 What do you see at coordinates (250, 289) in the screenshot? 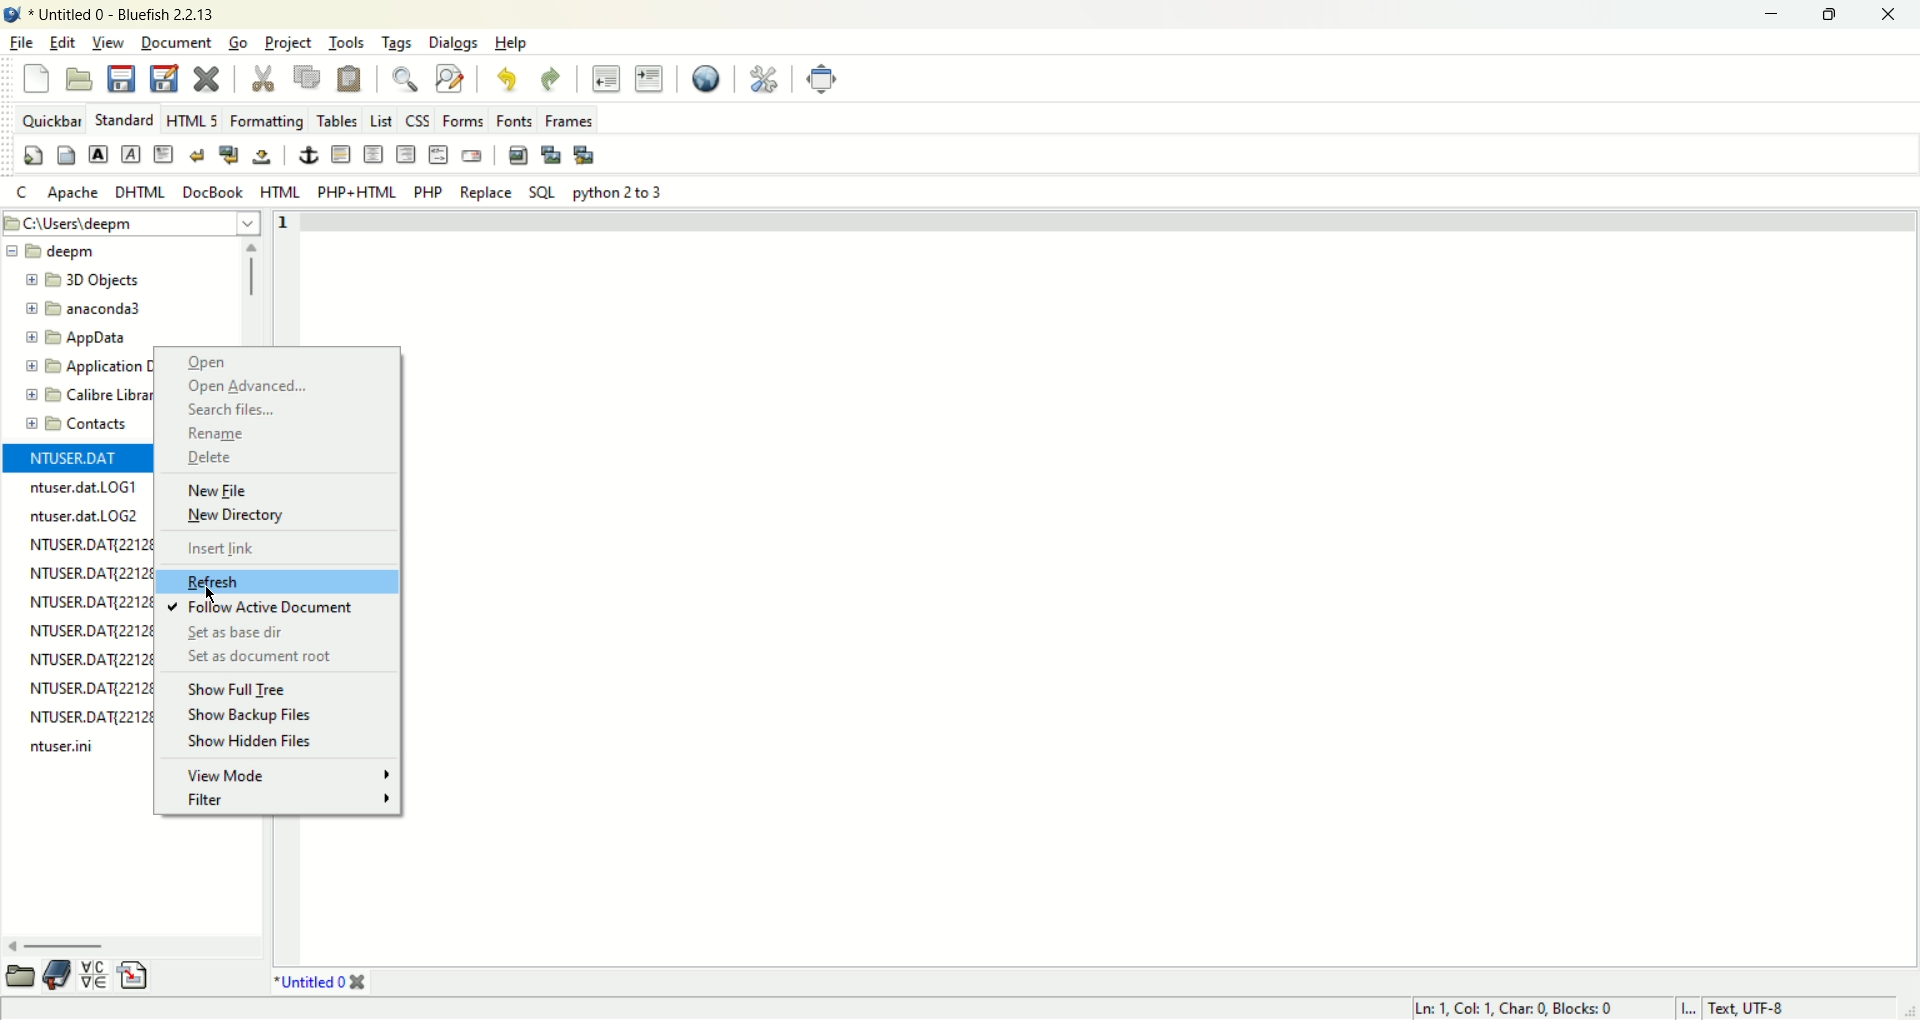
I see `scroll bar` at bounding box center [250, 289].